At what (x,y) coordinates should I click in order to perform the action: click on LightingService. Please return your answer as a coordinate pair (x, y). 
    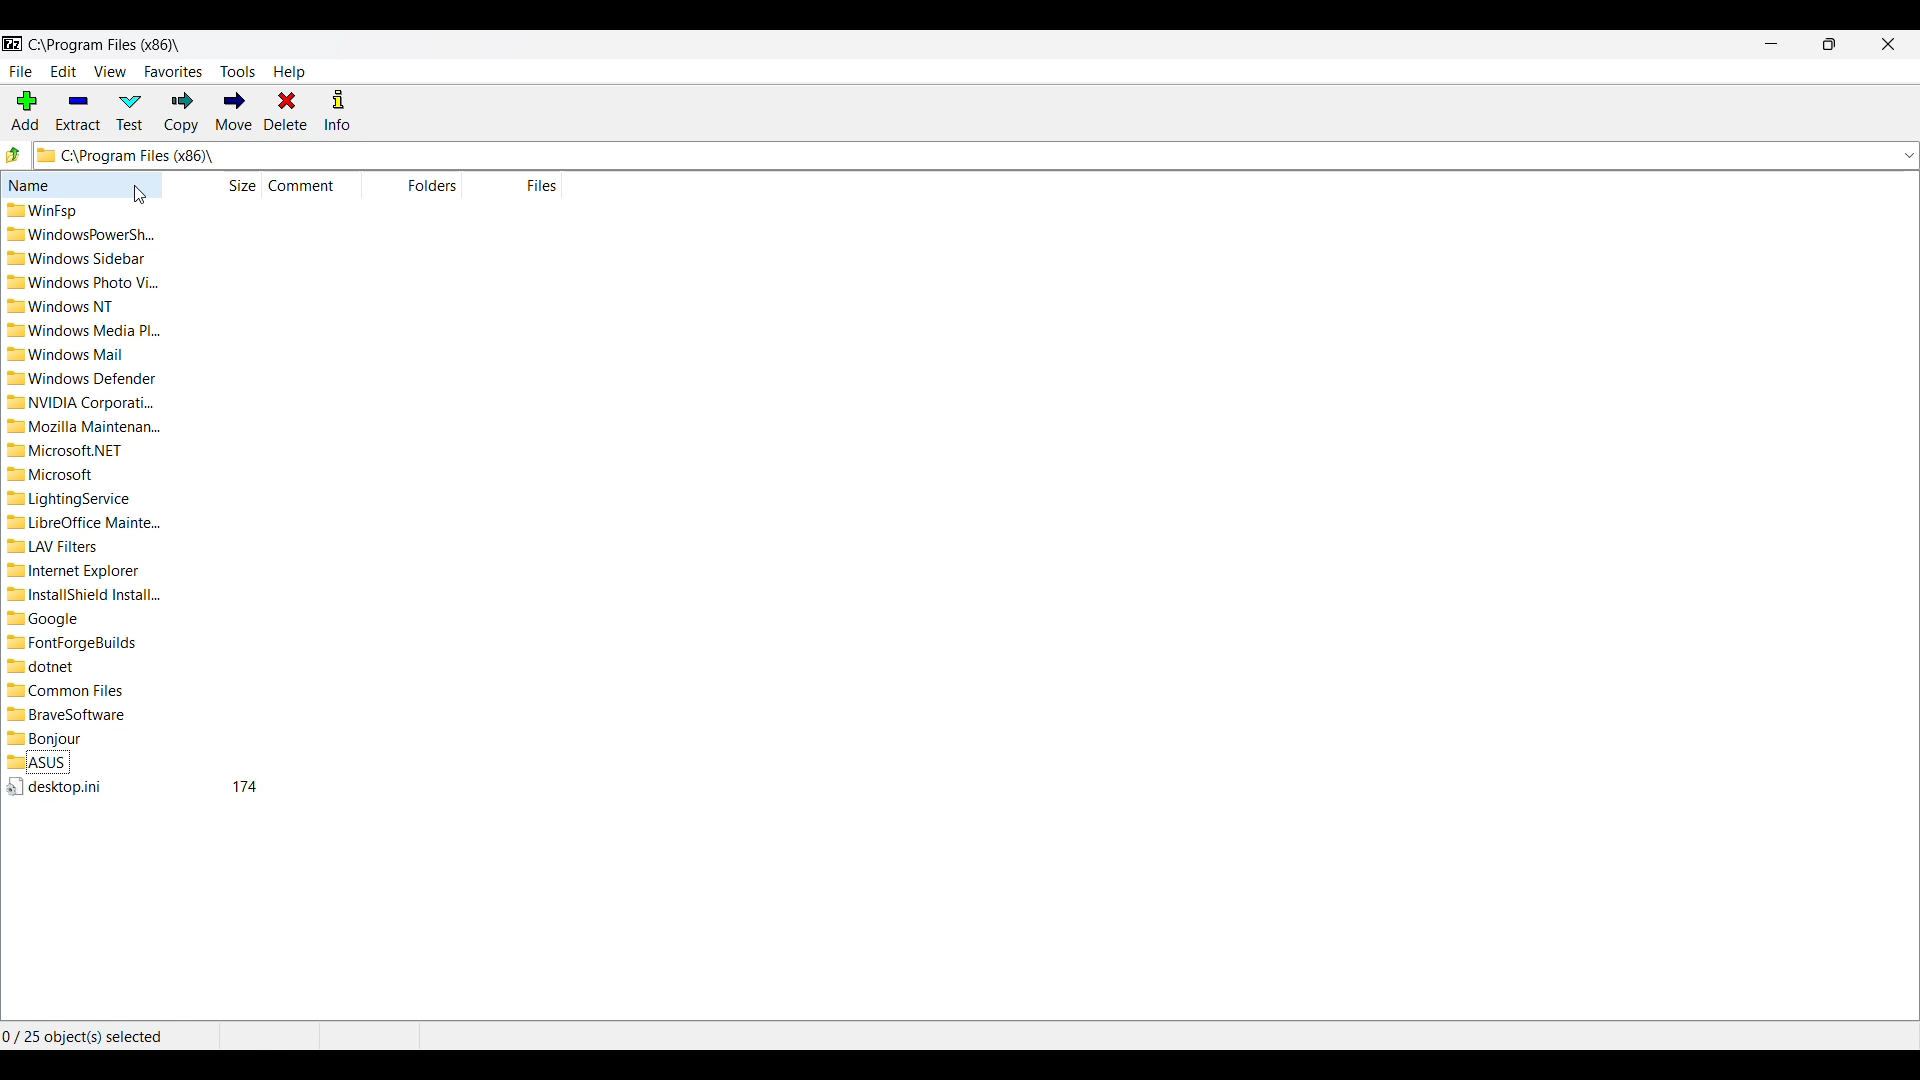
    Looking at the image, I should click on (76, 498).